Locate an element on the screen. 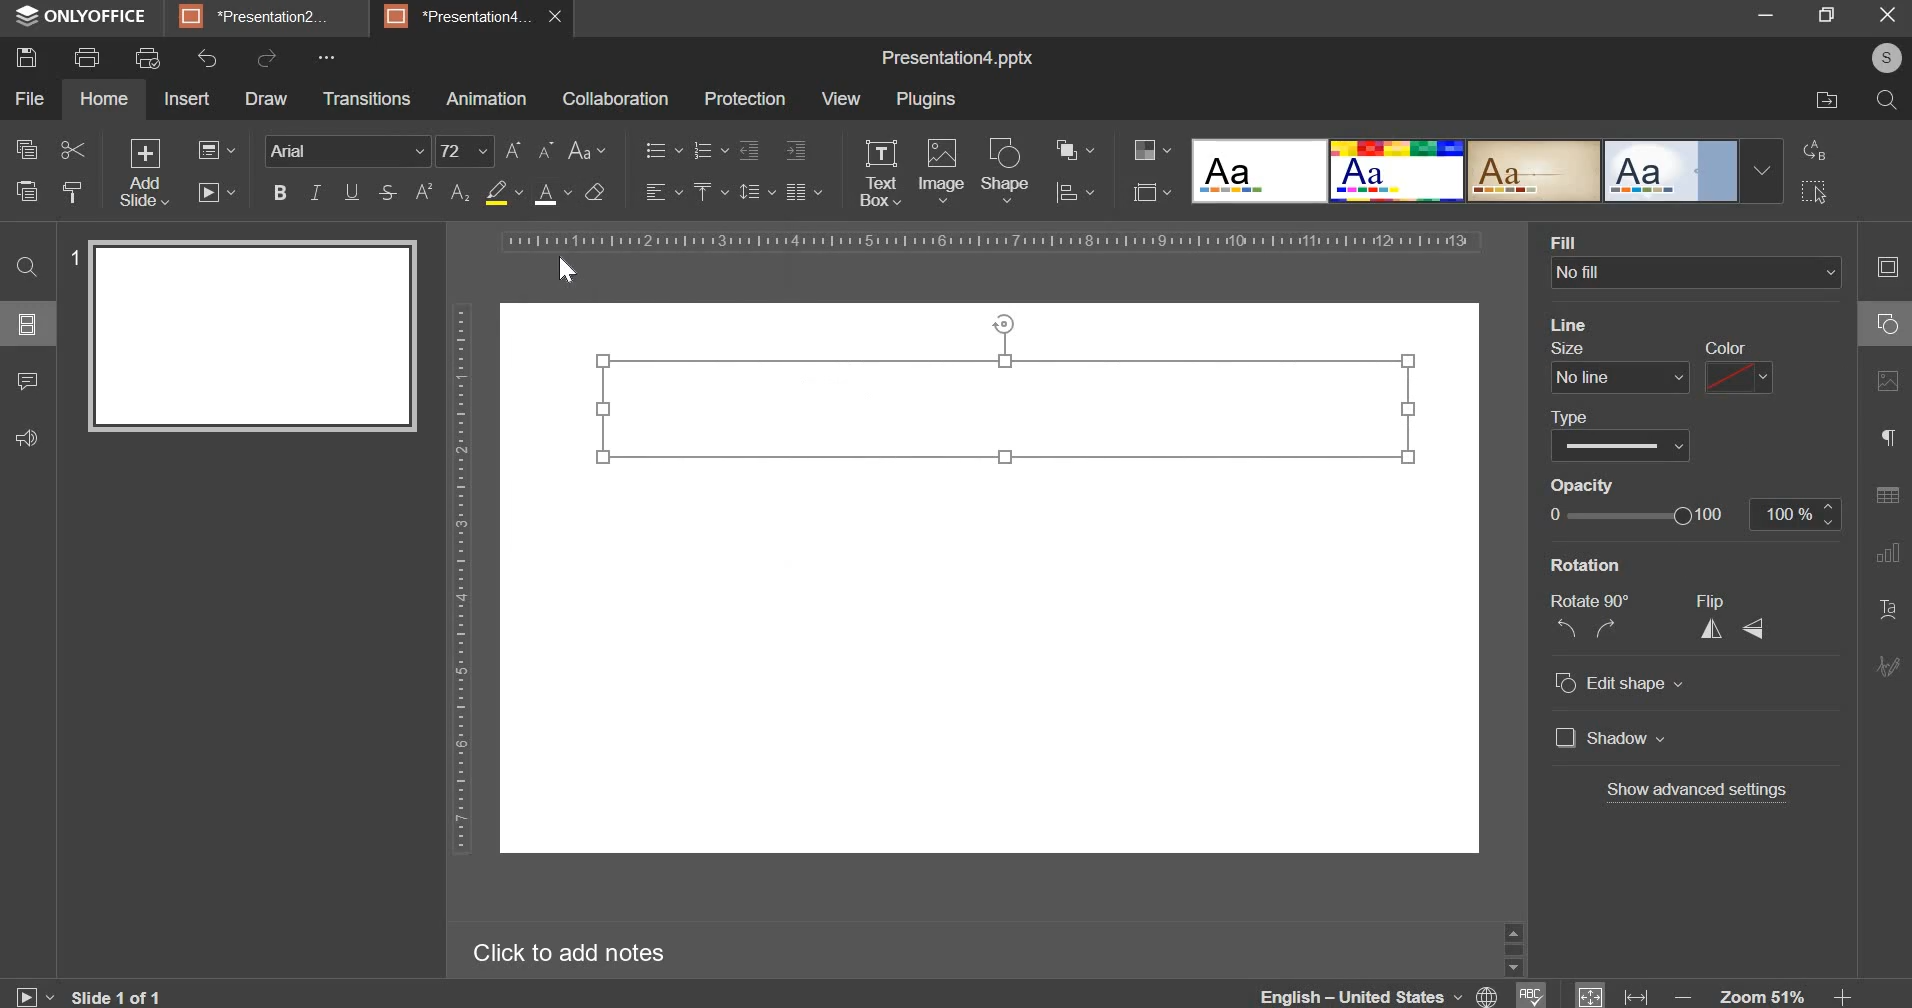  size is located at coordinates (1615, 368).